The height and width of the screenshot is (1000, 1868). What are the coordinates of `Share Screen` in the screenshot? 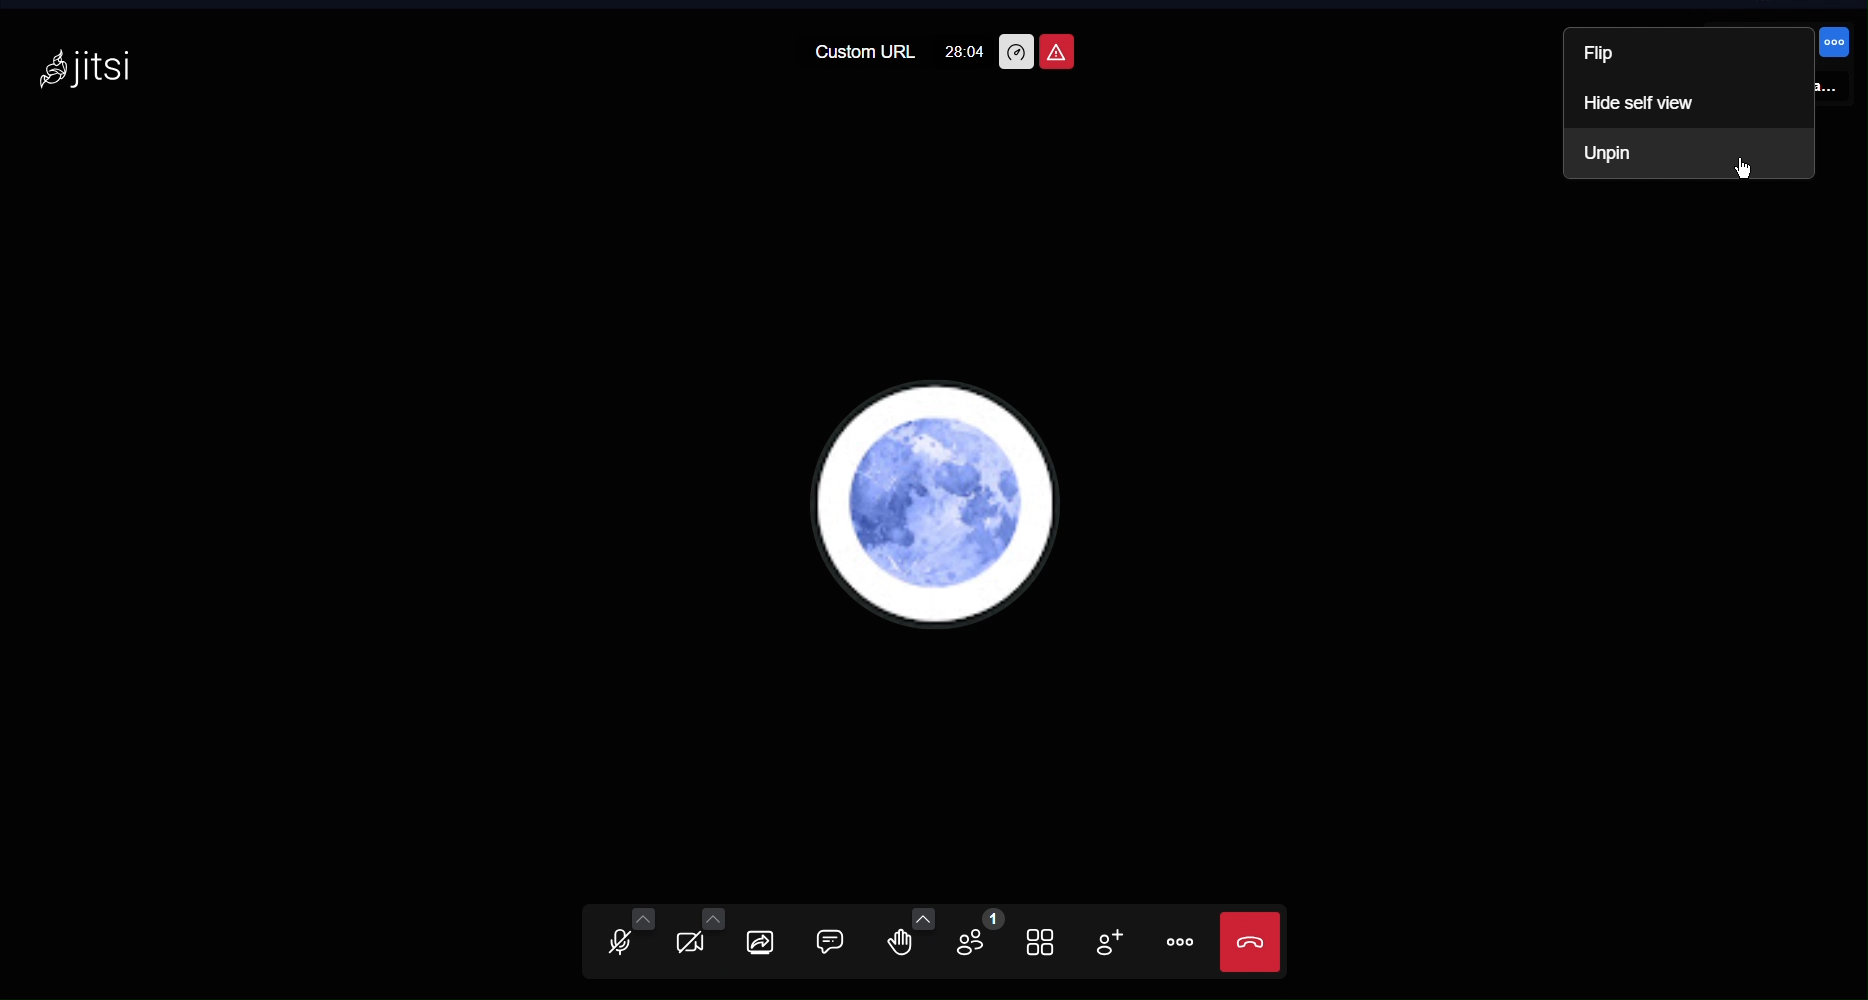 It's located at (772, 938).